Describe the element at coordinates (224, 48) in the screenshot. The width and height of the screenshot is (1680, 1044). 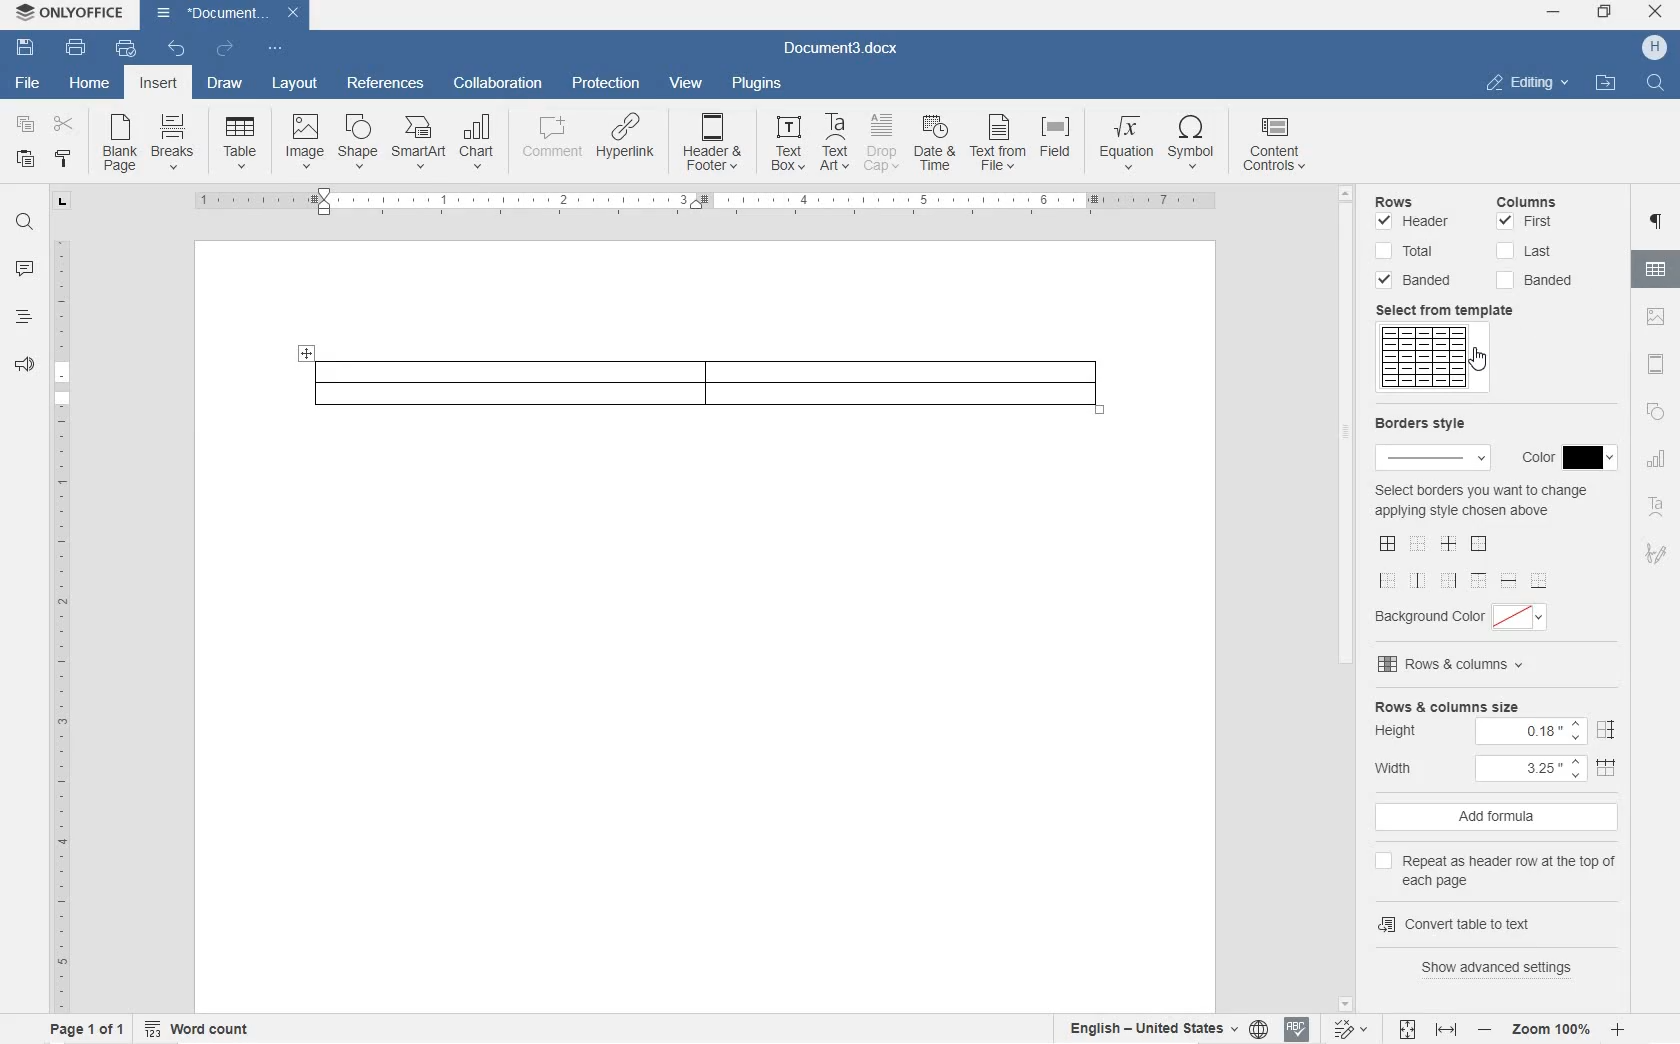
I see `REDO` at that location.